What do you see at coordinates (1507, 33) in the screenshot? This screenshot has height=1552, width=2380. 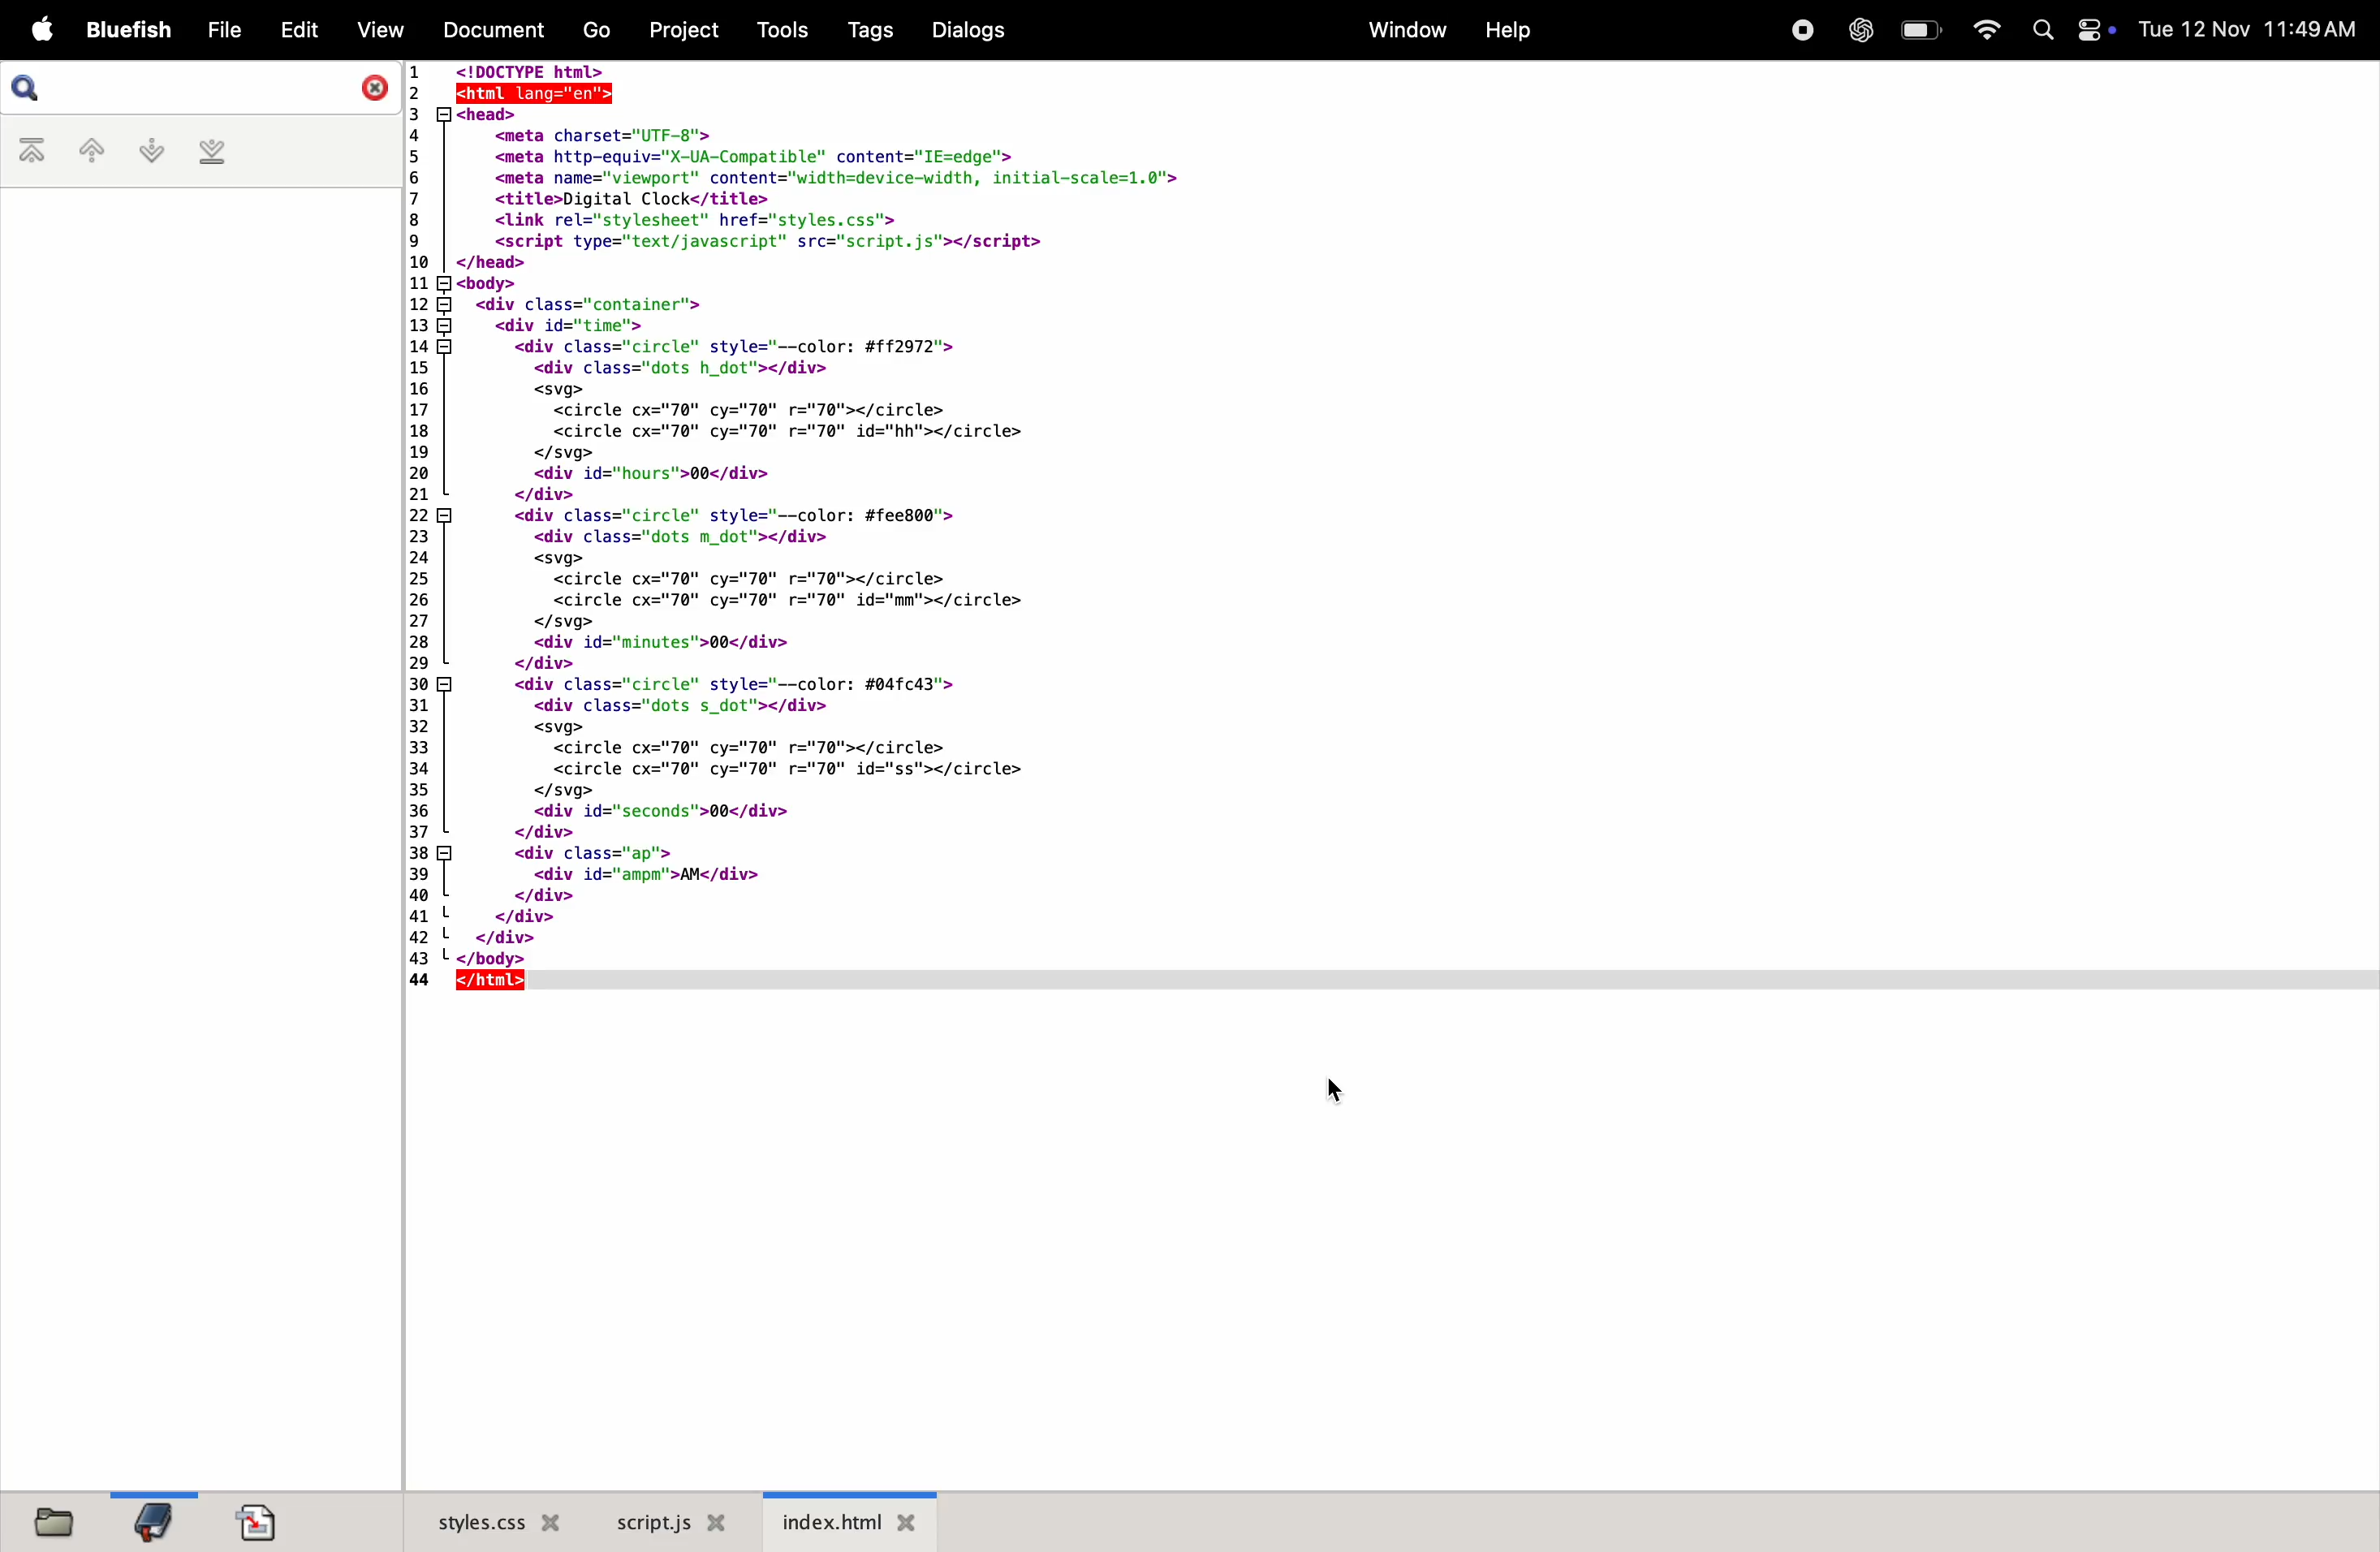 I see `help` at bounding box center [1507, 33].